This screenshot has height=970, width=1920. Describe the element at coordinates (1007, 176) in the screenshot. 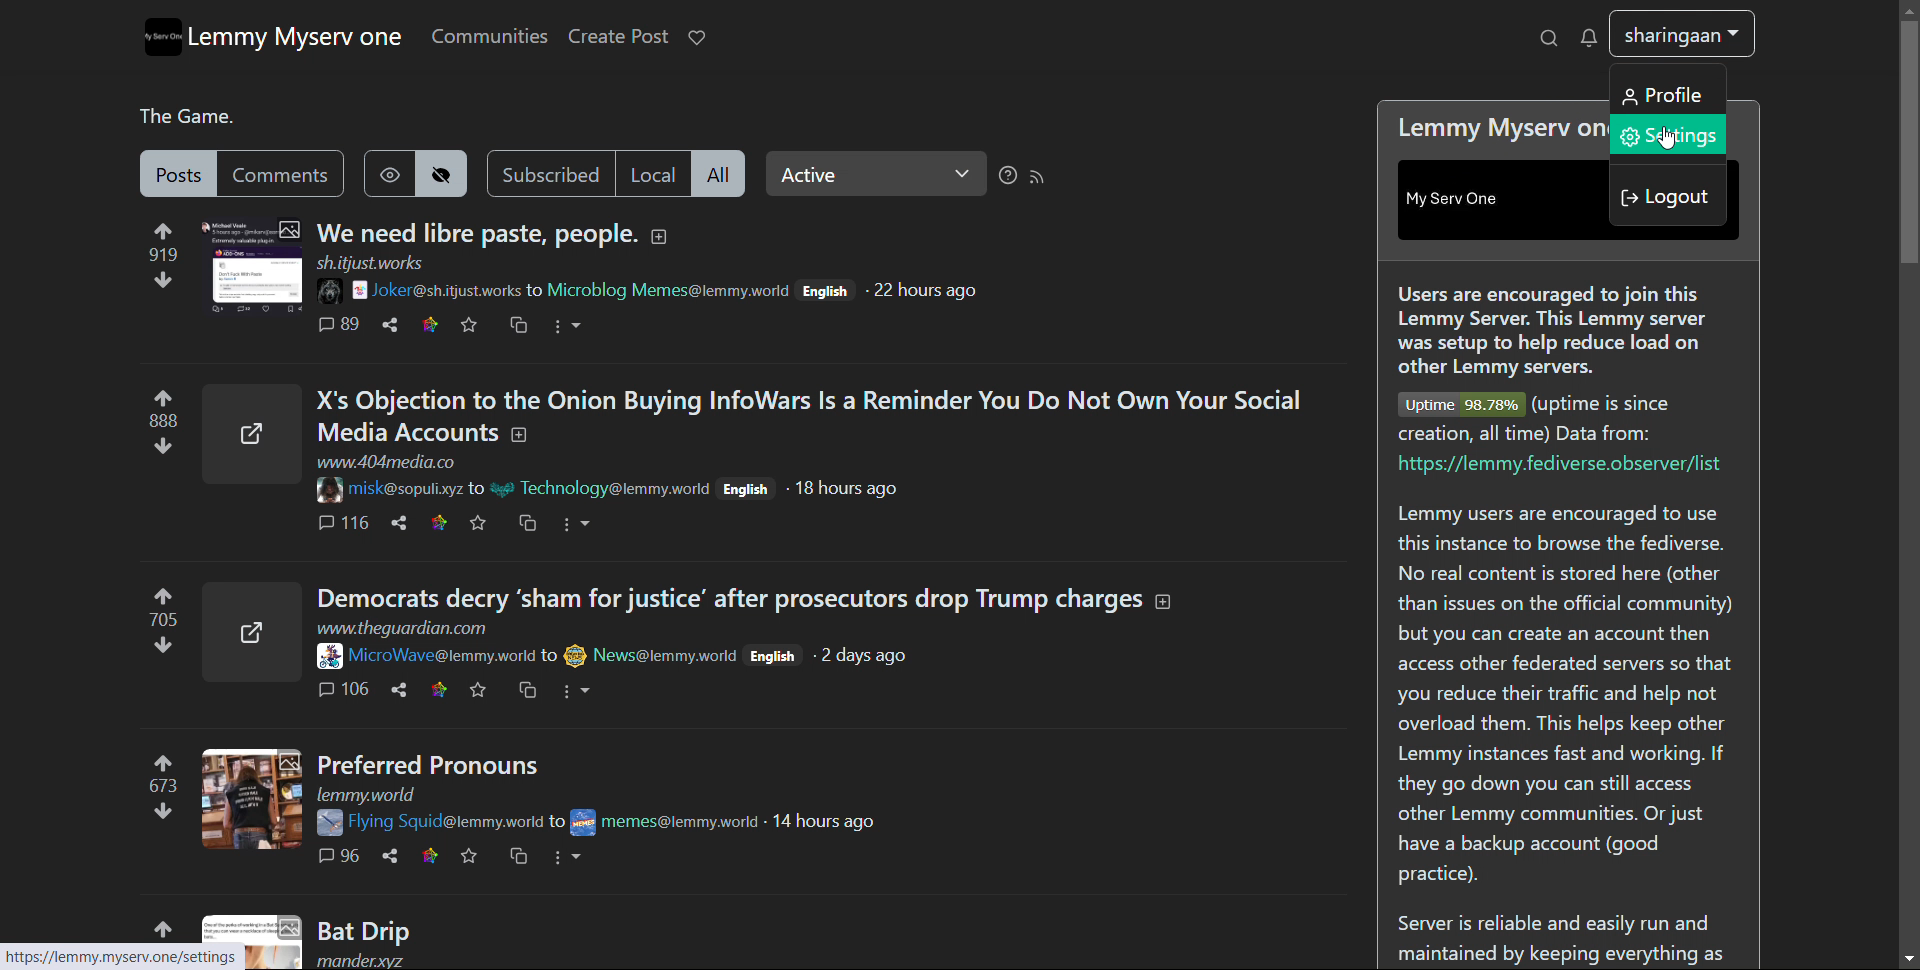

I see `sorting help` at that location.